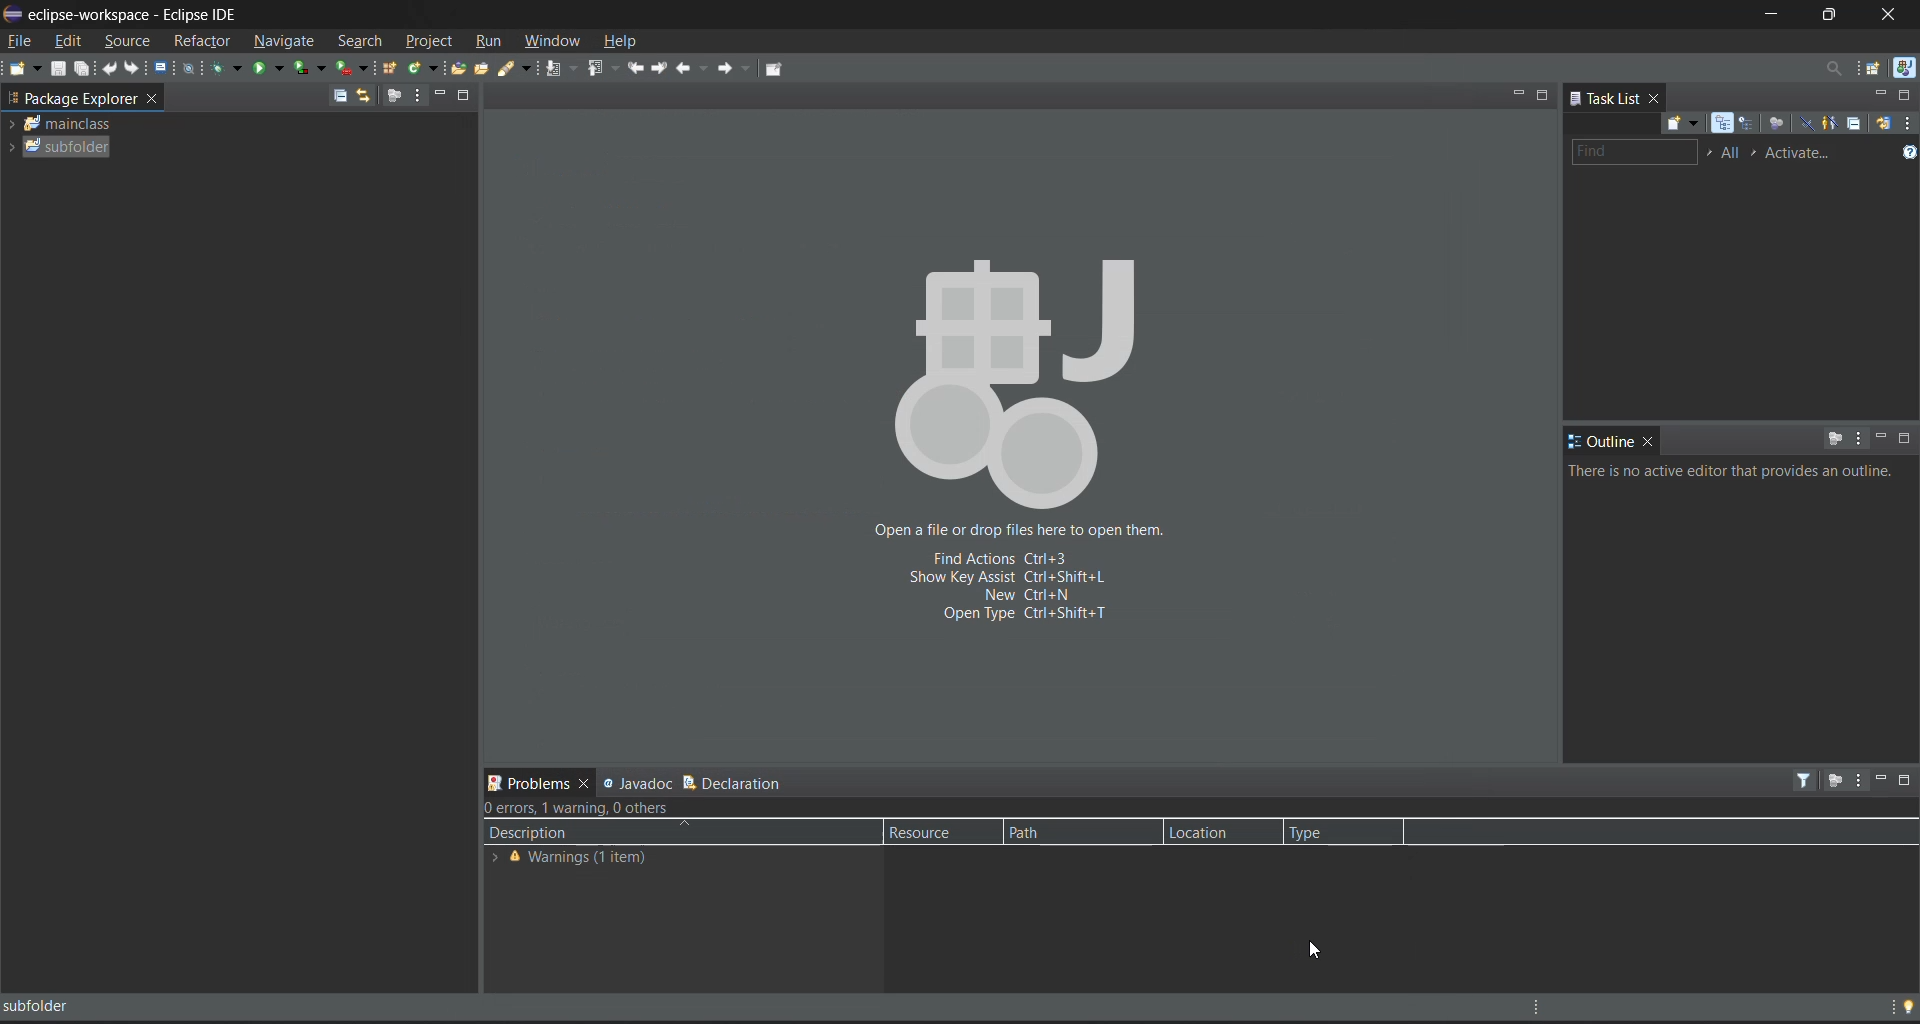 The image size is (1920, 1024). Describe the element at coordinates (112, 67) in the screenshot. I see `undo` at that location.